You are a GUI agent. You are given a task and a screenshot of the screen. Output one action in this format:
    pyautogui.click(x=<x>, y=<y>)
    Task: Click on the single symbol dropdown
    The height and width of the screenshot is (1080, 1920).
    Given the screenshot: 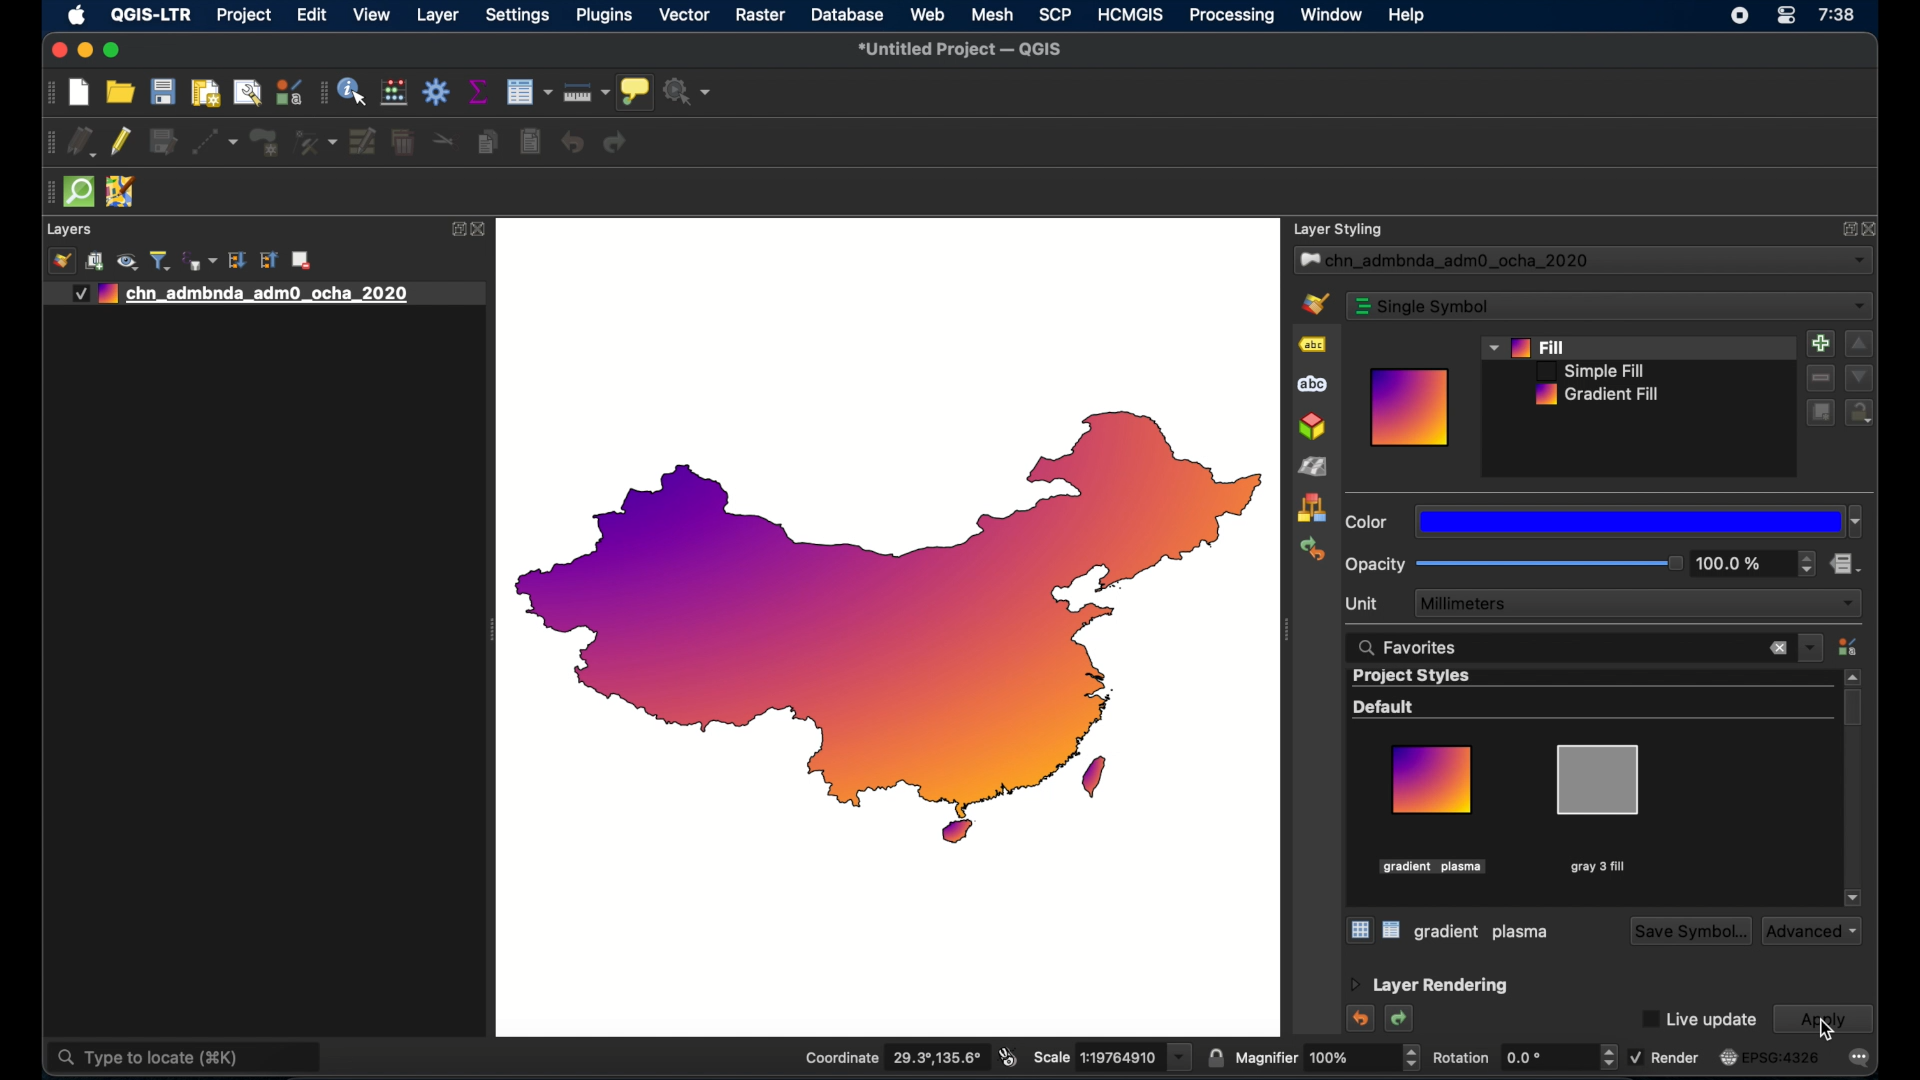 What is the action you would take?
    pyautogui.click(x=1609, y=306)
    